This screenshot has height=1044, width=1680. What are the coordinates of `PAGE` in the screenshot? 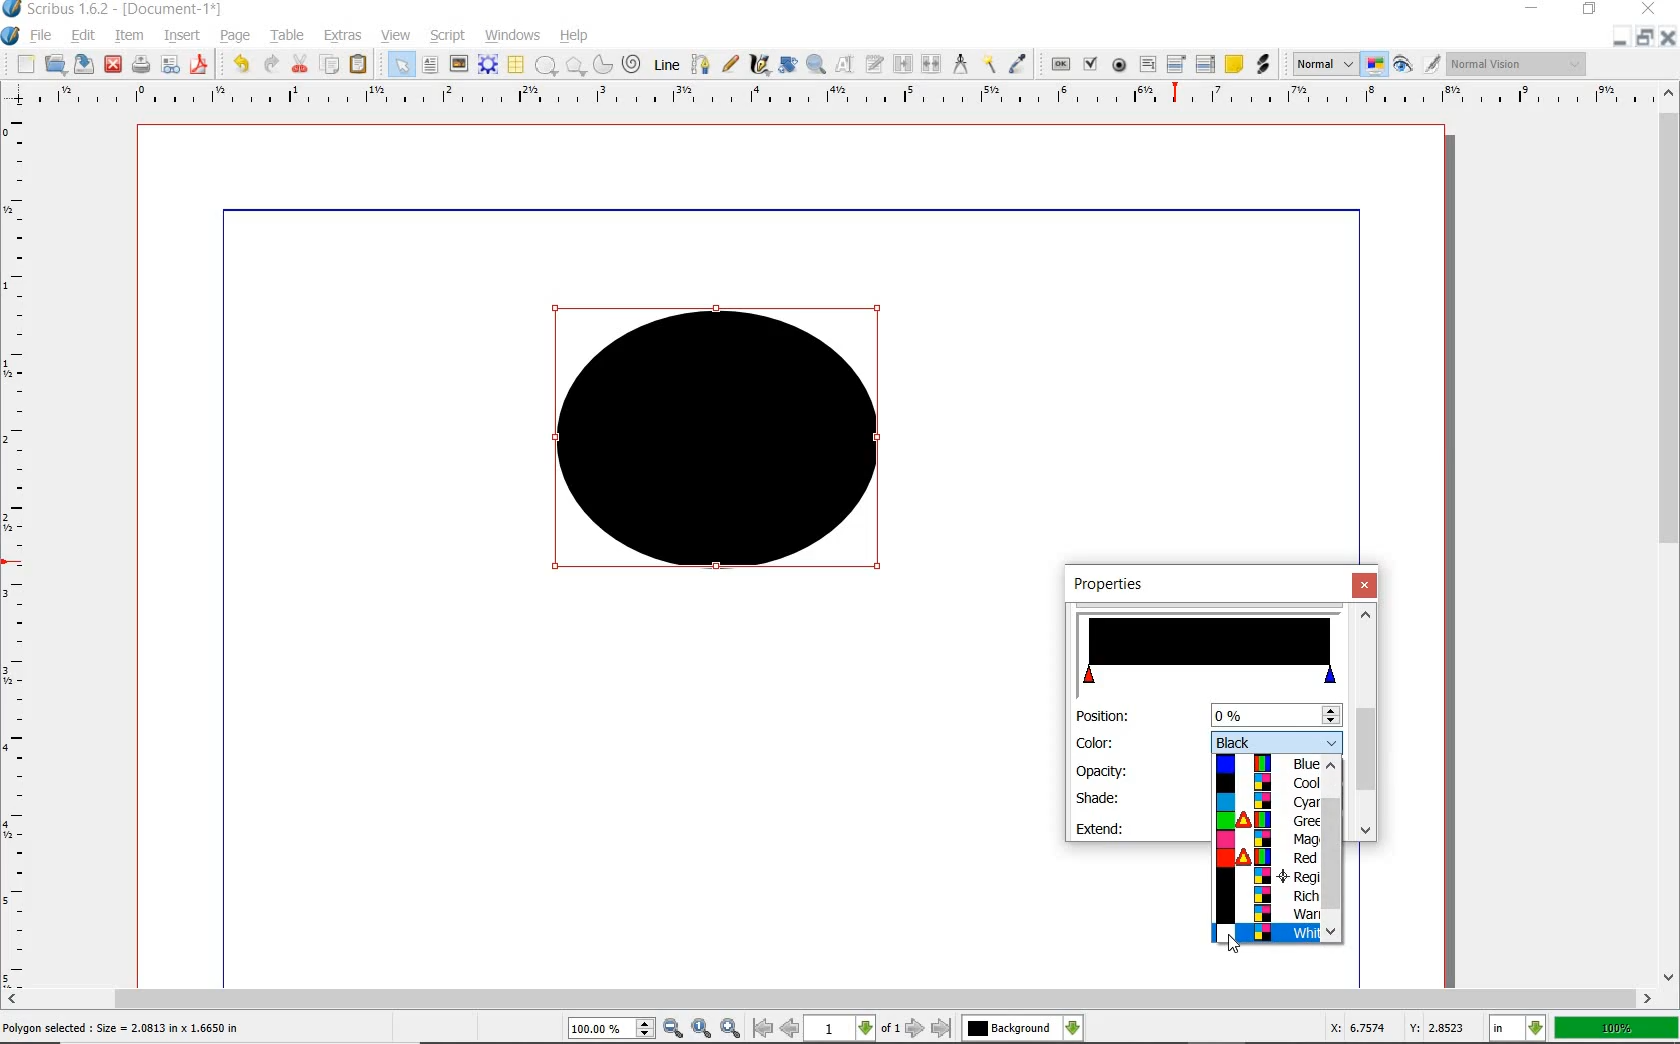 It's located at (232, 37).